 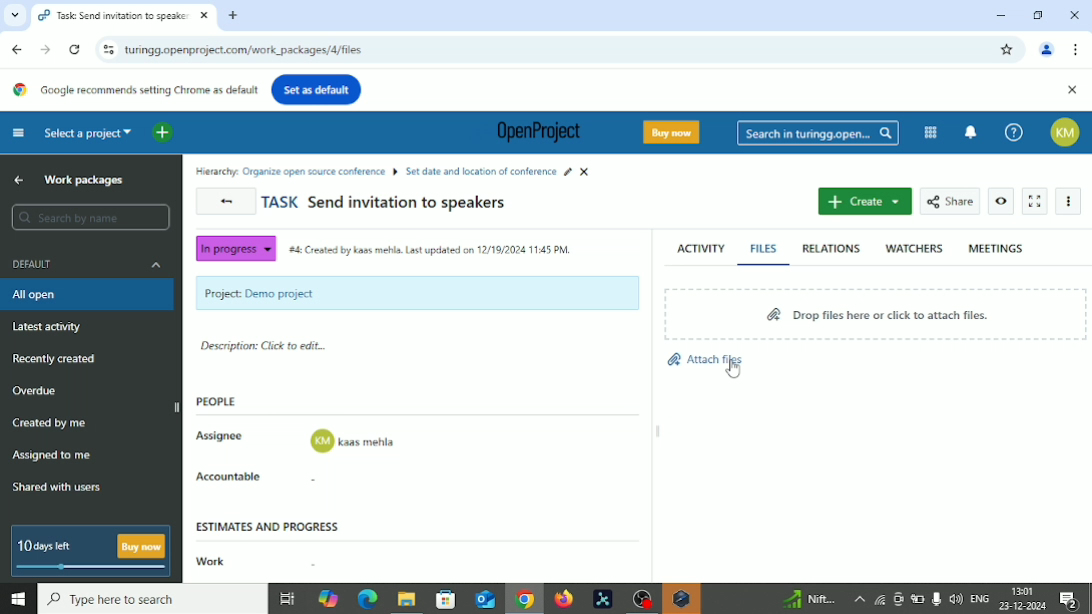 What do you see at coordinates (133, 90) in the screenshot?
I see `Google recommends setting Chrome as default` at bounding box center [133, 90].